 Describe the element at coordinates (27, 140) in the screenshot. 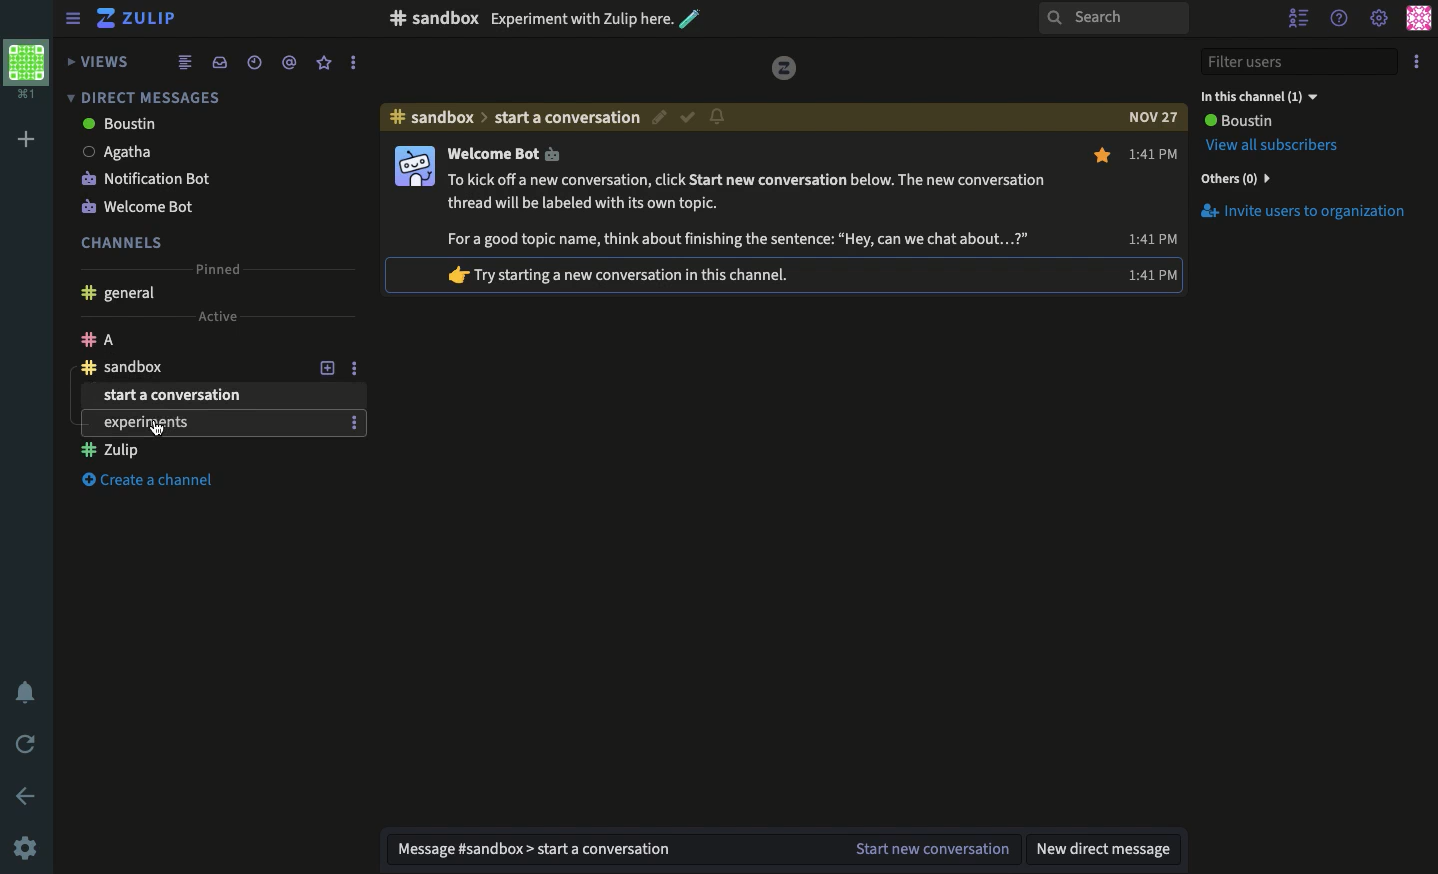

I see `Add` at that location.